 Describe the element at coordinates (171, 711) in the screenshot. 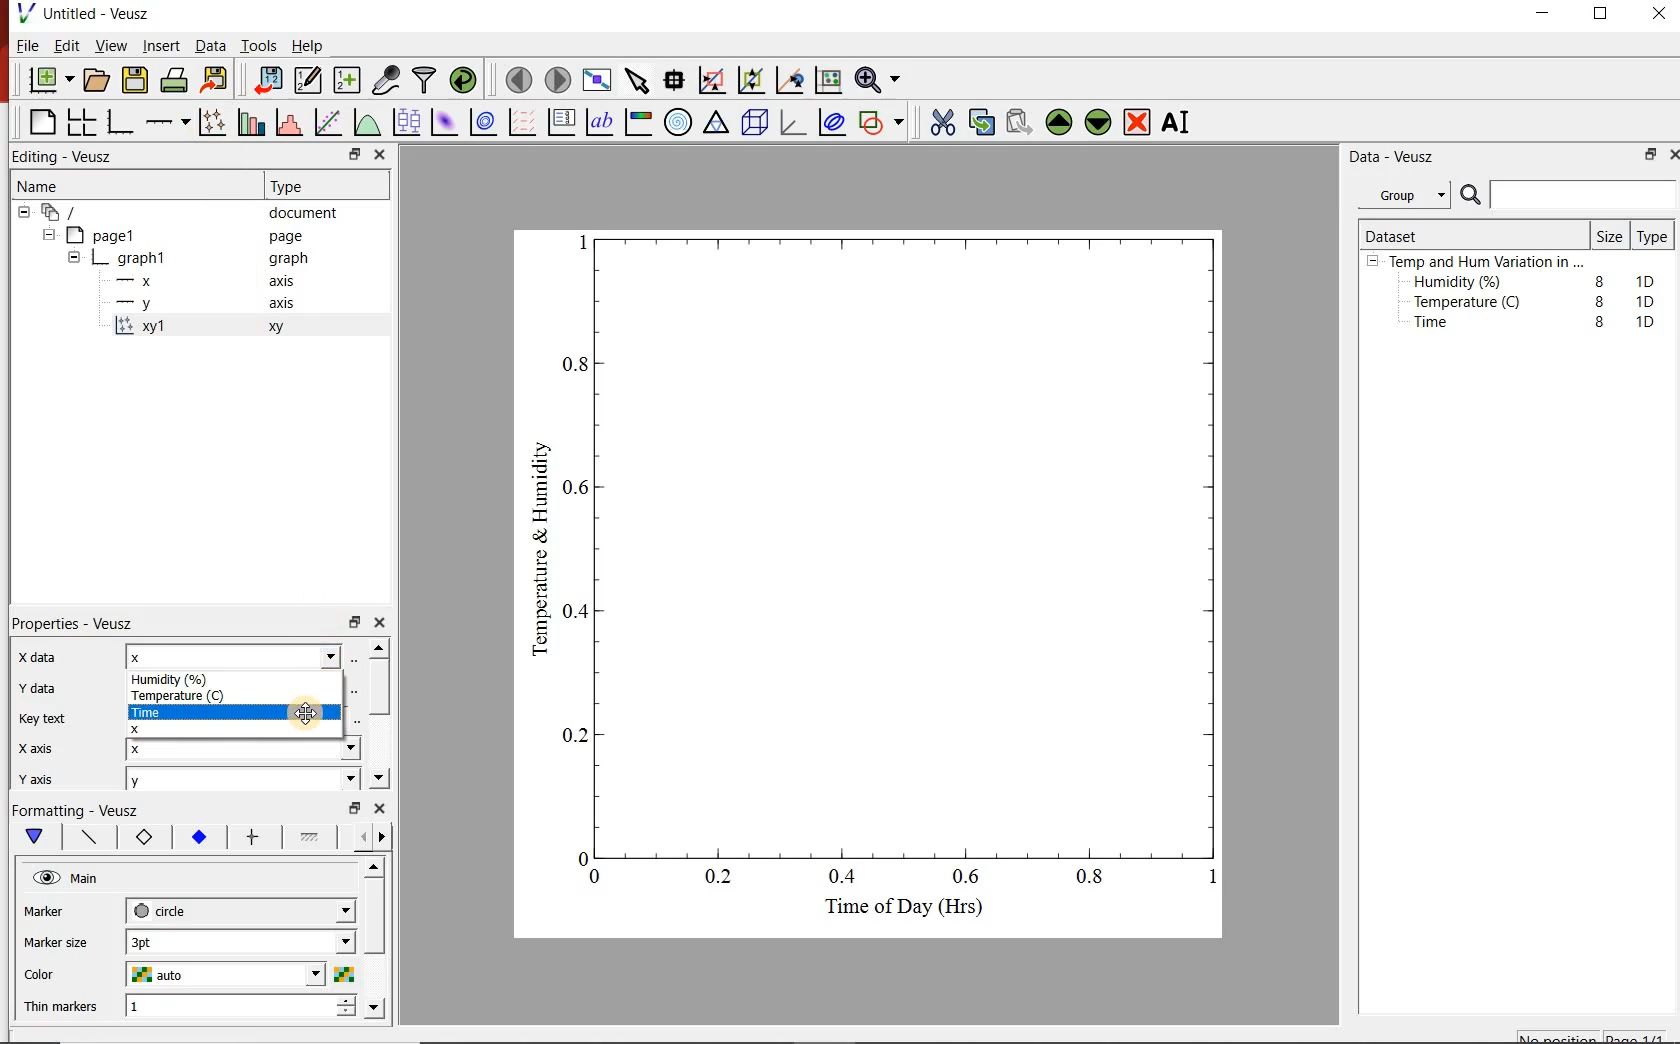

I see `time` at that location.